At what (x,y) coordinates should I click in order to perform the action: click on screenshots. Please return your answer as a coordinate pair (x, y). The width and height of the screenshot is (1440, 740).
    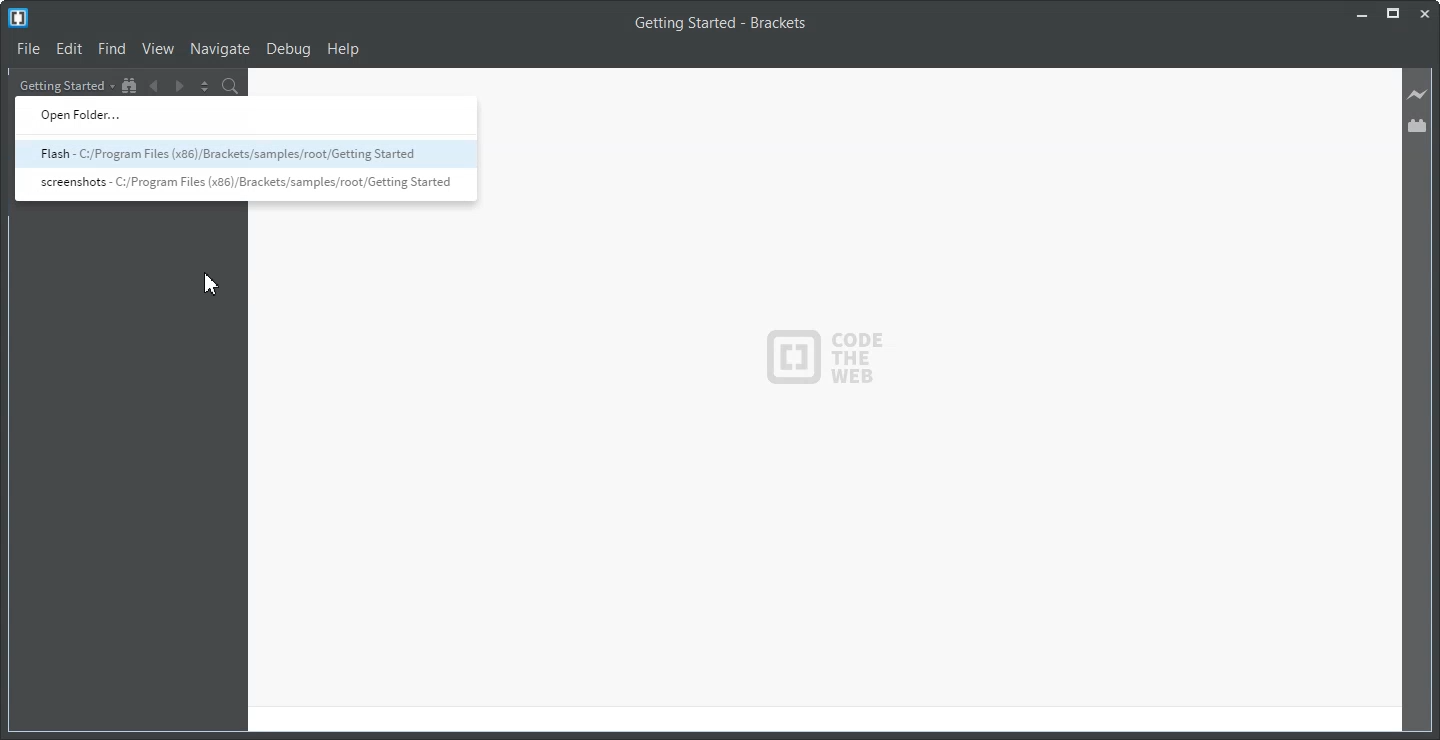
    Looking at the image, I should click on (244, 185).